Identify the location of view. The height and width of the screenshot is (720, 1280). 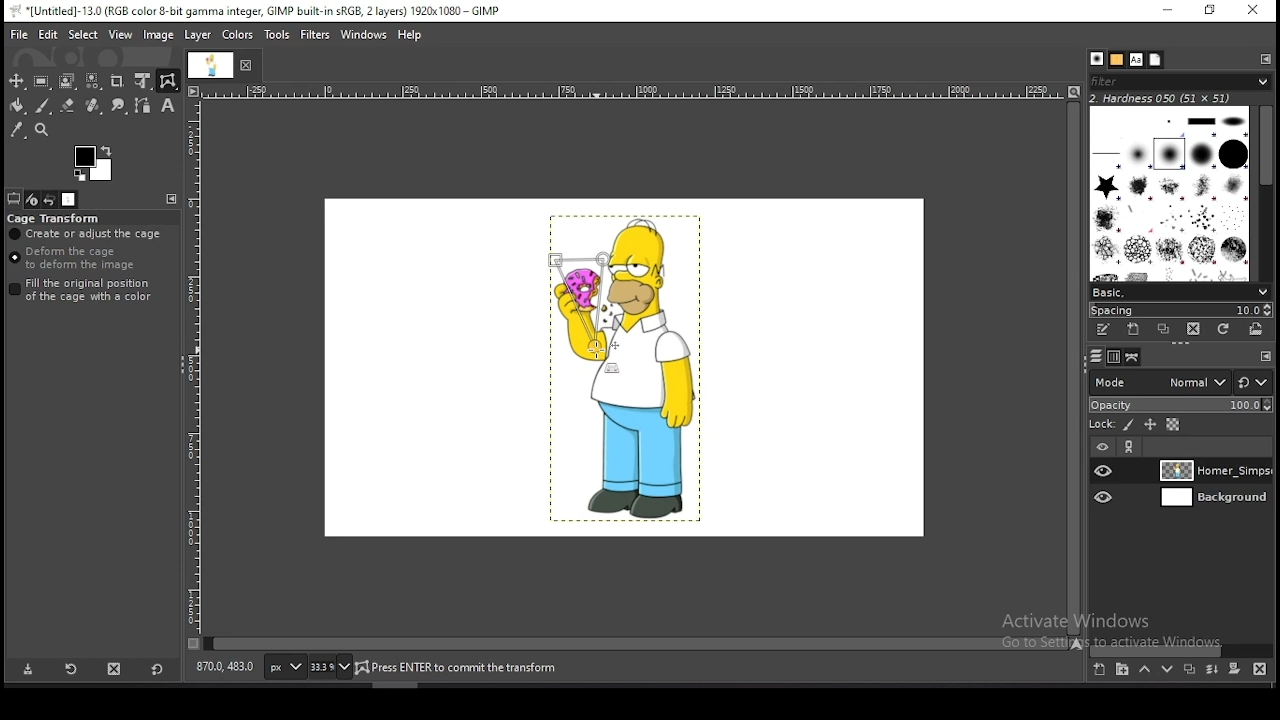
(121, 34).